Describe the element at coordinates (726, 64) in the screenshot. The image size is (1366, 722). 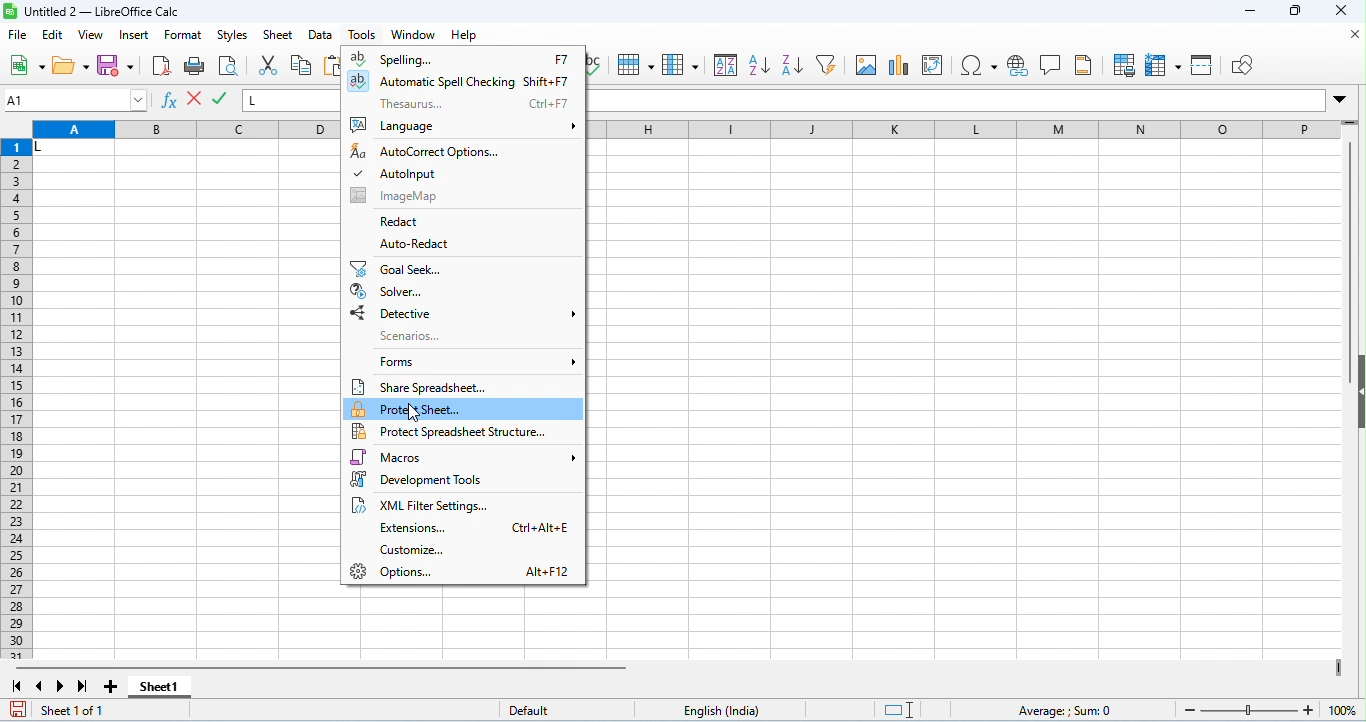
I see `sort` at that location.